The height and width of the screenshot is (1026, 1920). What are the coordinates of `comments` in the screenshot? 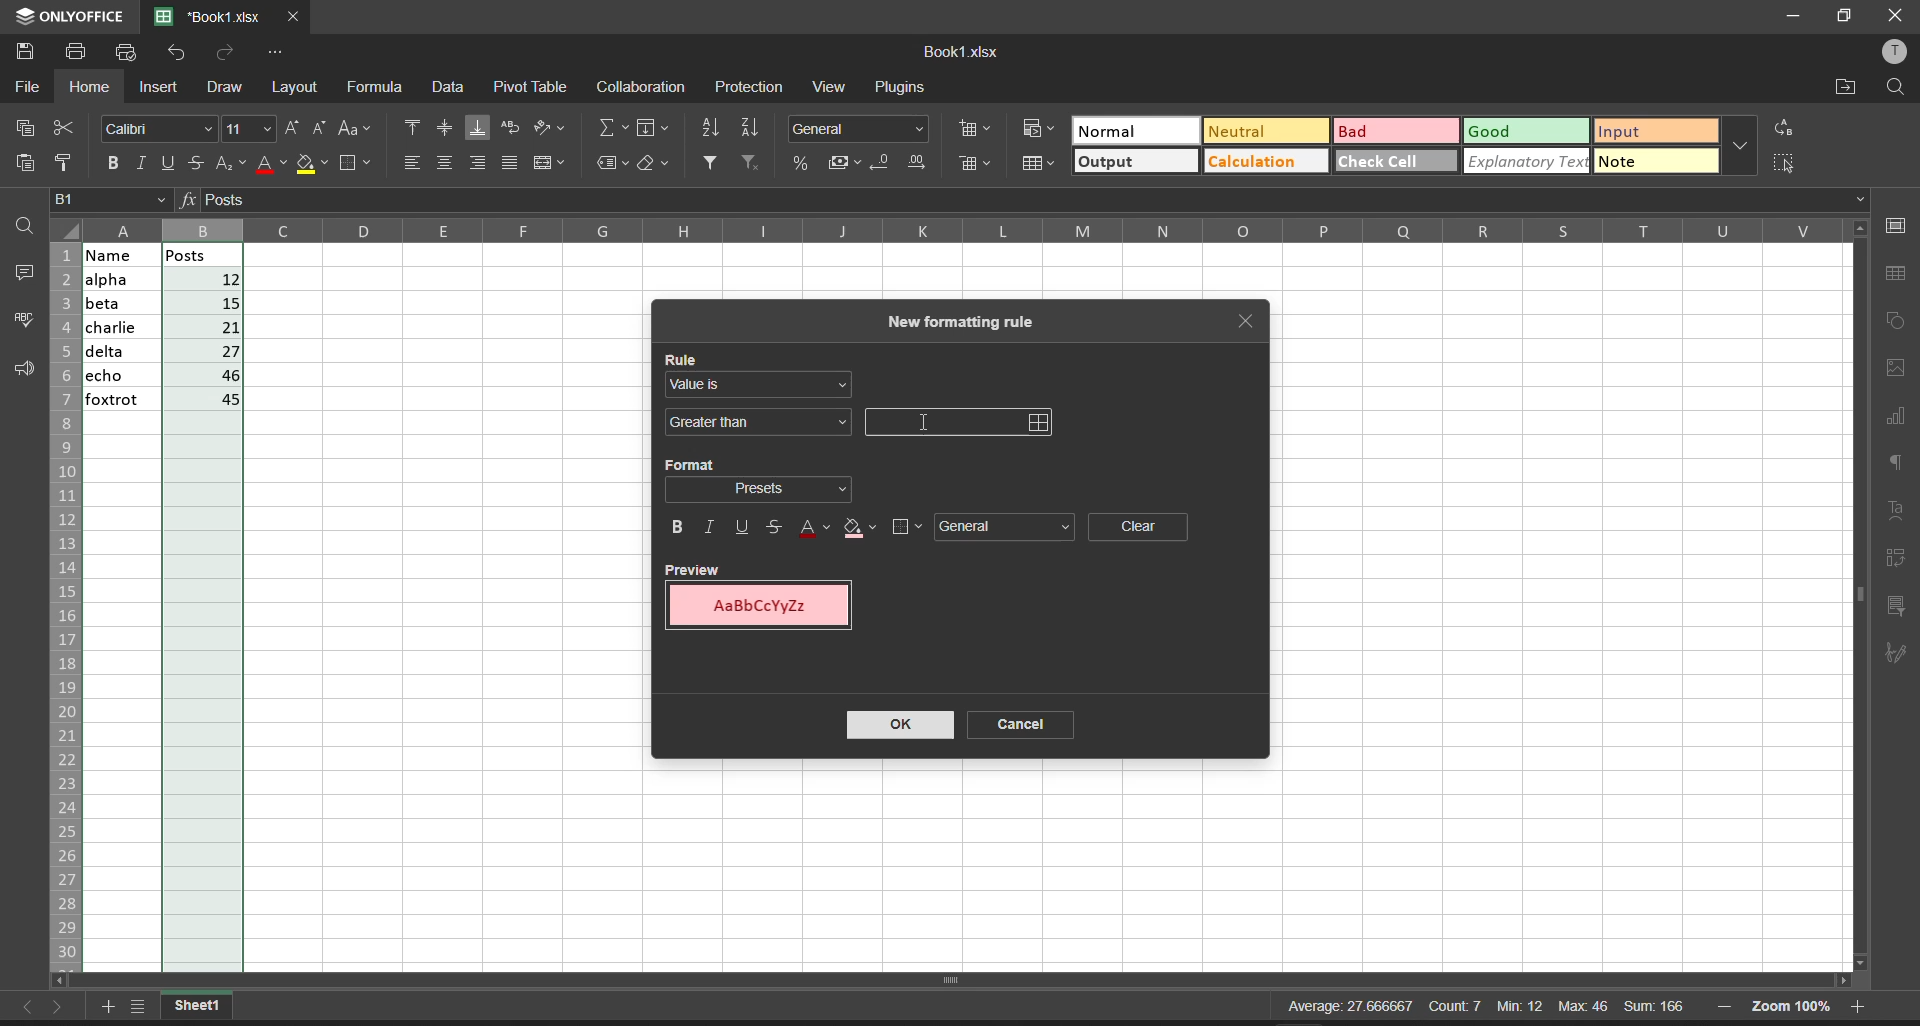 It's located at (24, 277).